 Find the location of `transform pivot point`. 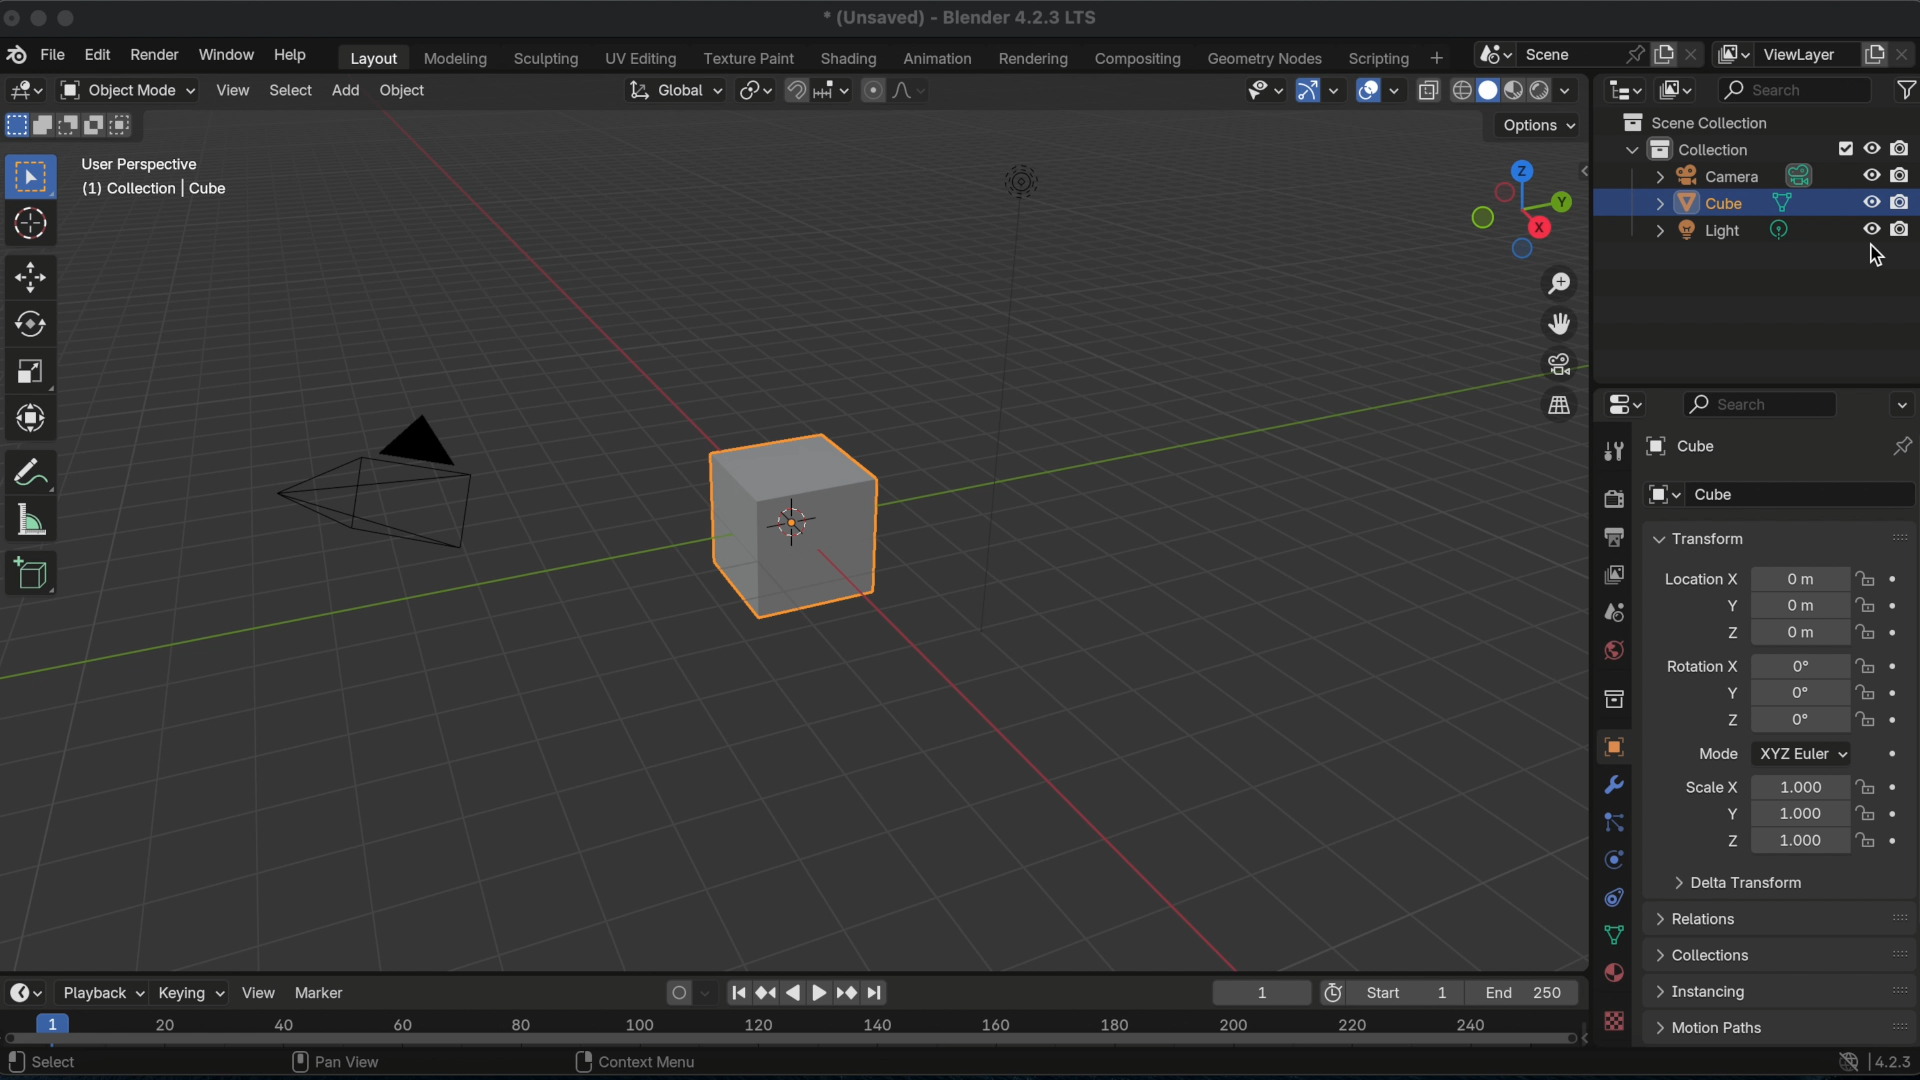

transform pivot point is located at coordinates (755, 89).